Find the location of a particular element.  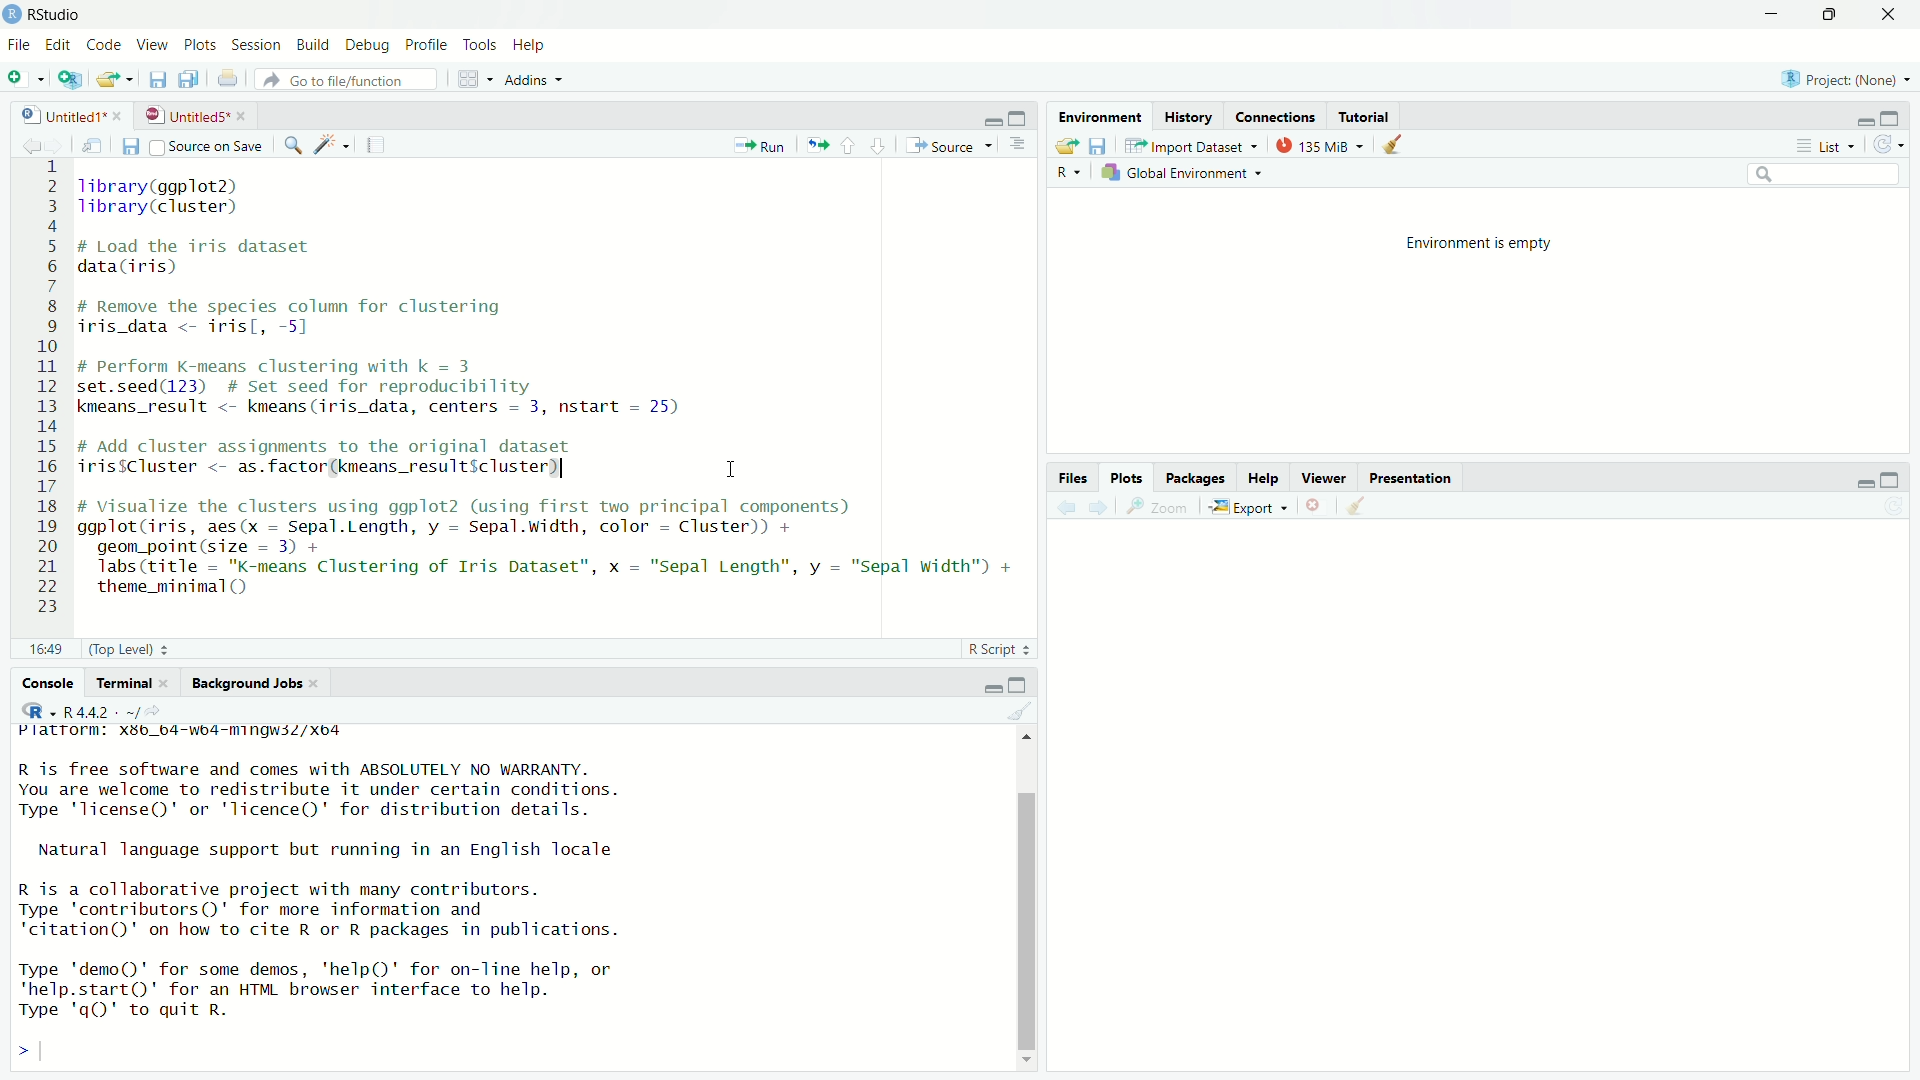

help is located at coordinates (1266, 475).